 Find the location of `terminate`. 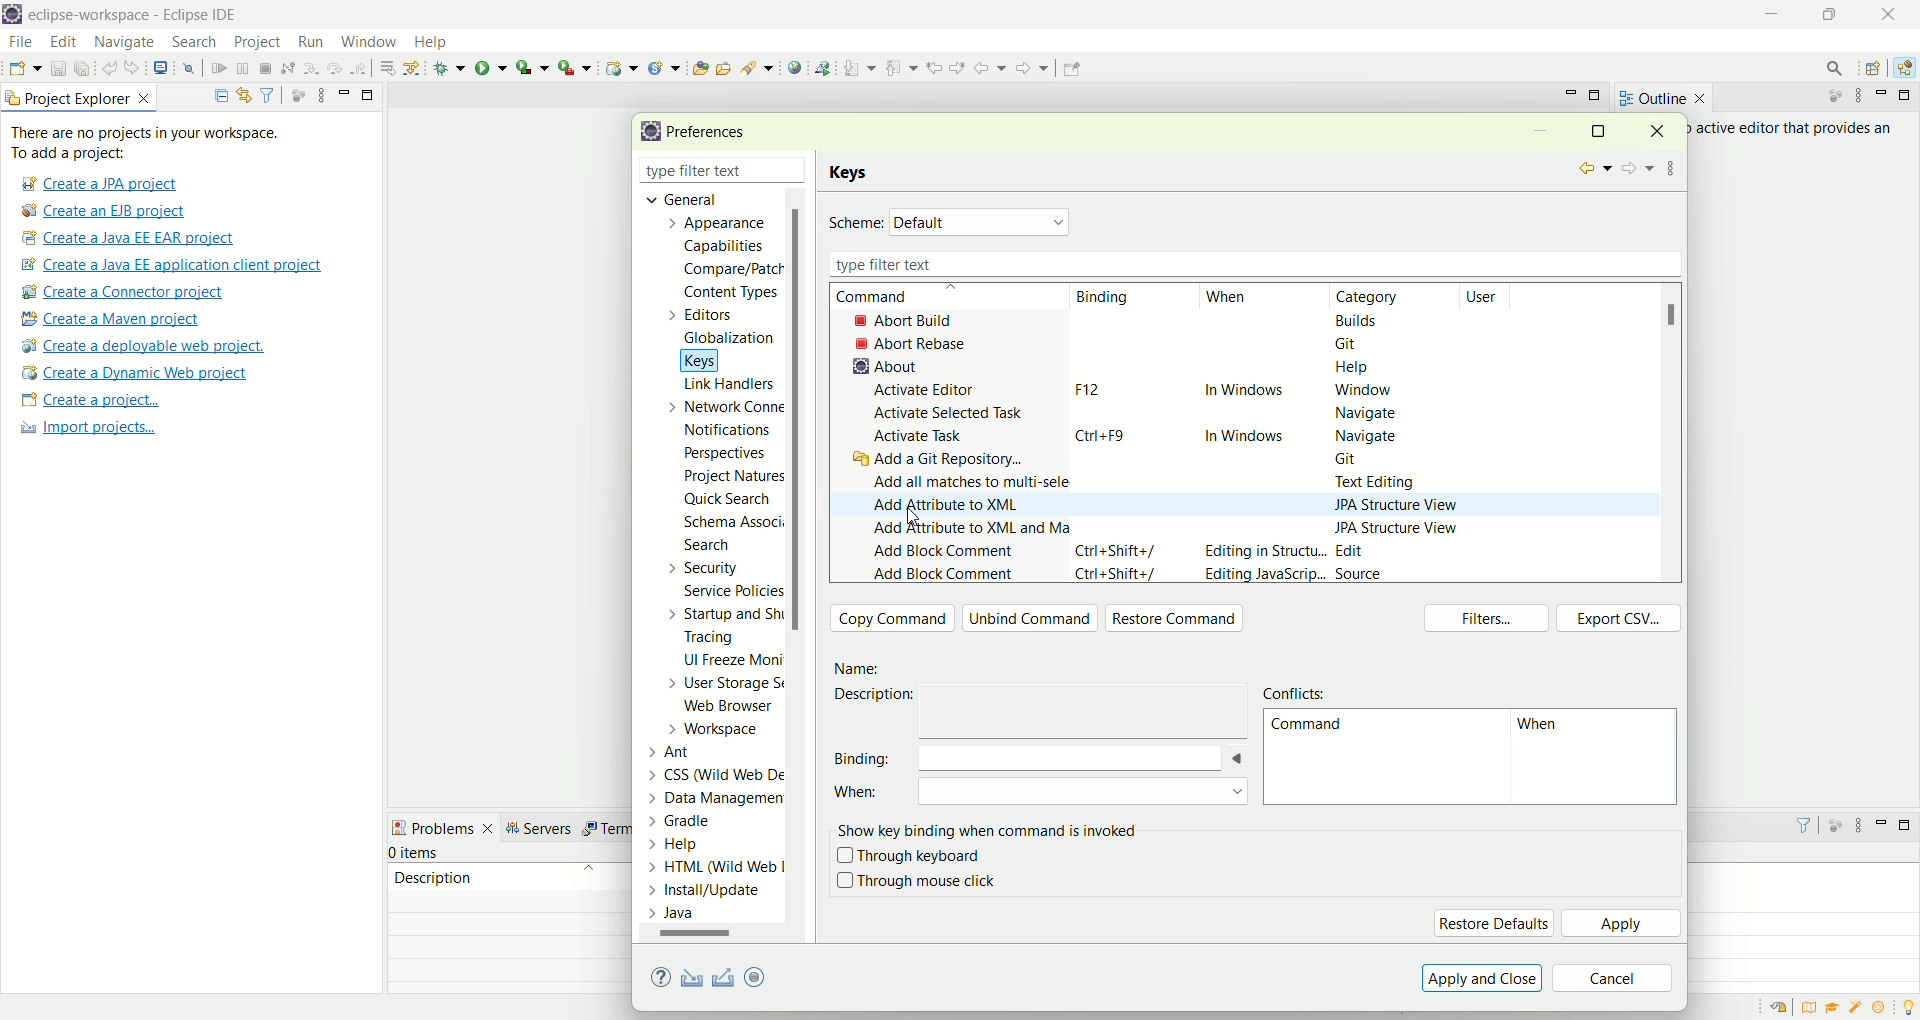

terminate is located at coordinates (266, 70).